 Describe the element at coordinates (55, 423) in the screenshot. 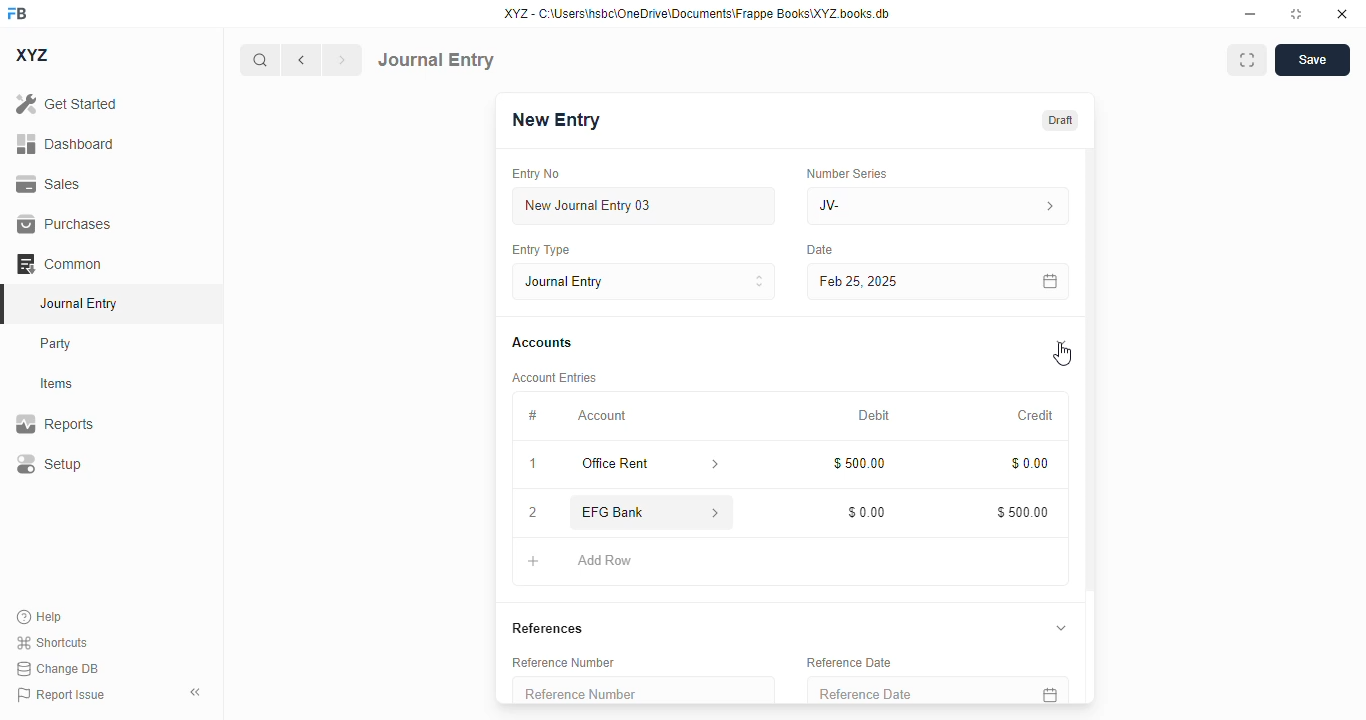

I see `reports` at that location.